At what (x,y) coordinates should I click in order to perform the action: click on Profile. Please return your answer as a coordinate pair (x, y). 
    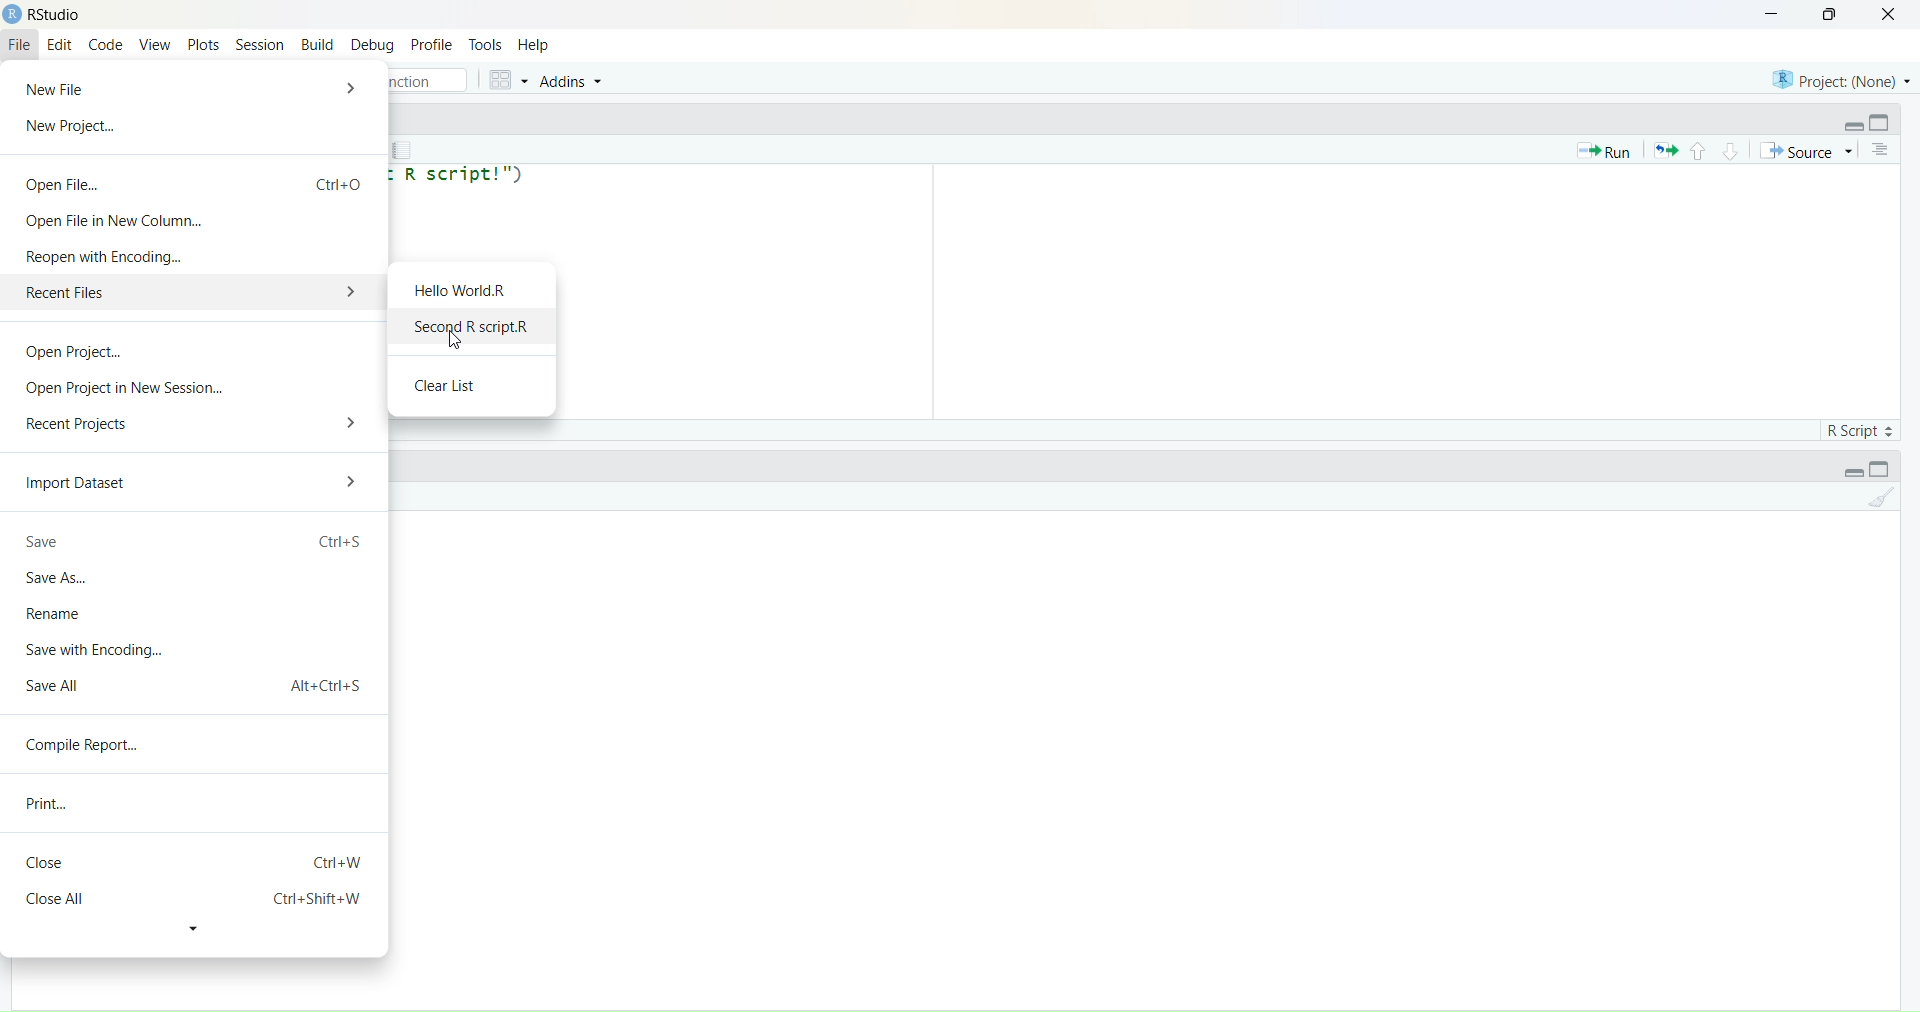
    Looking at the image, I should click on (431, 44).